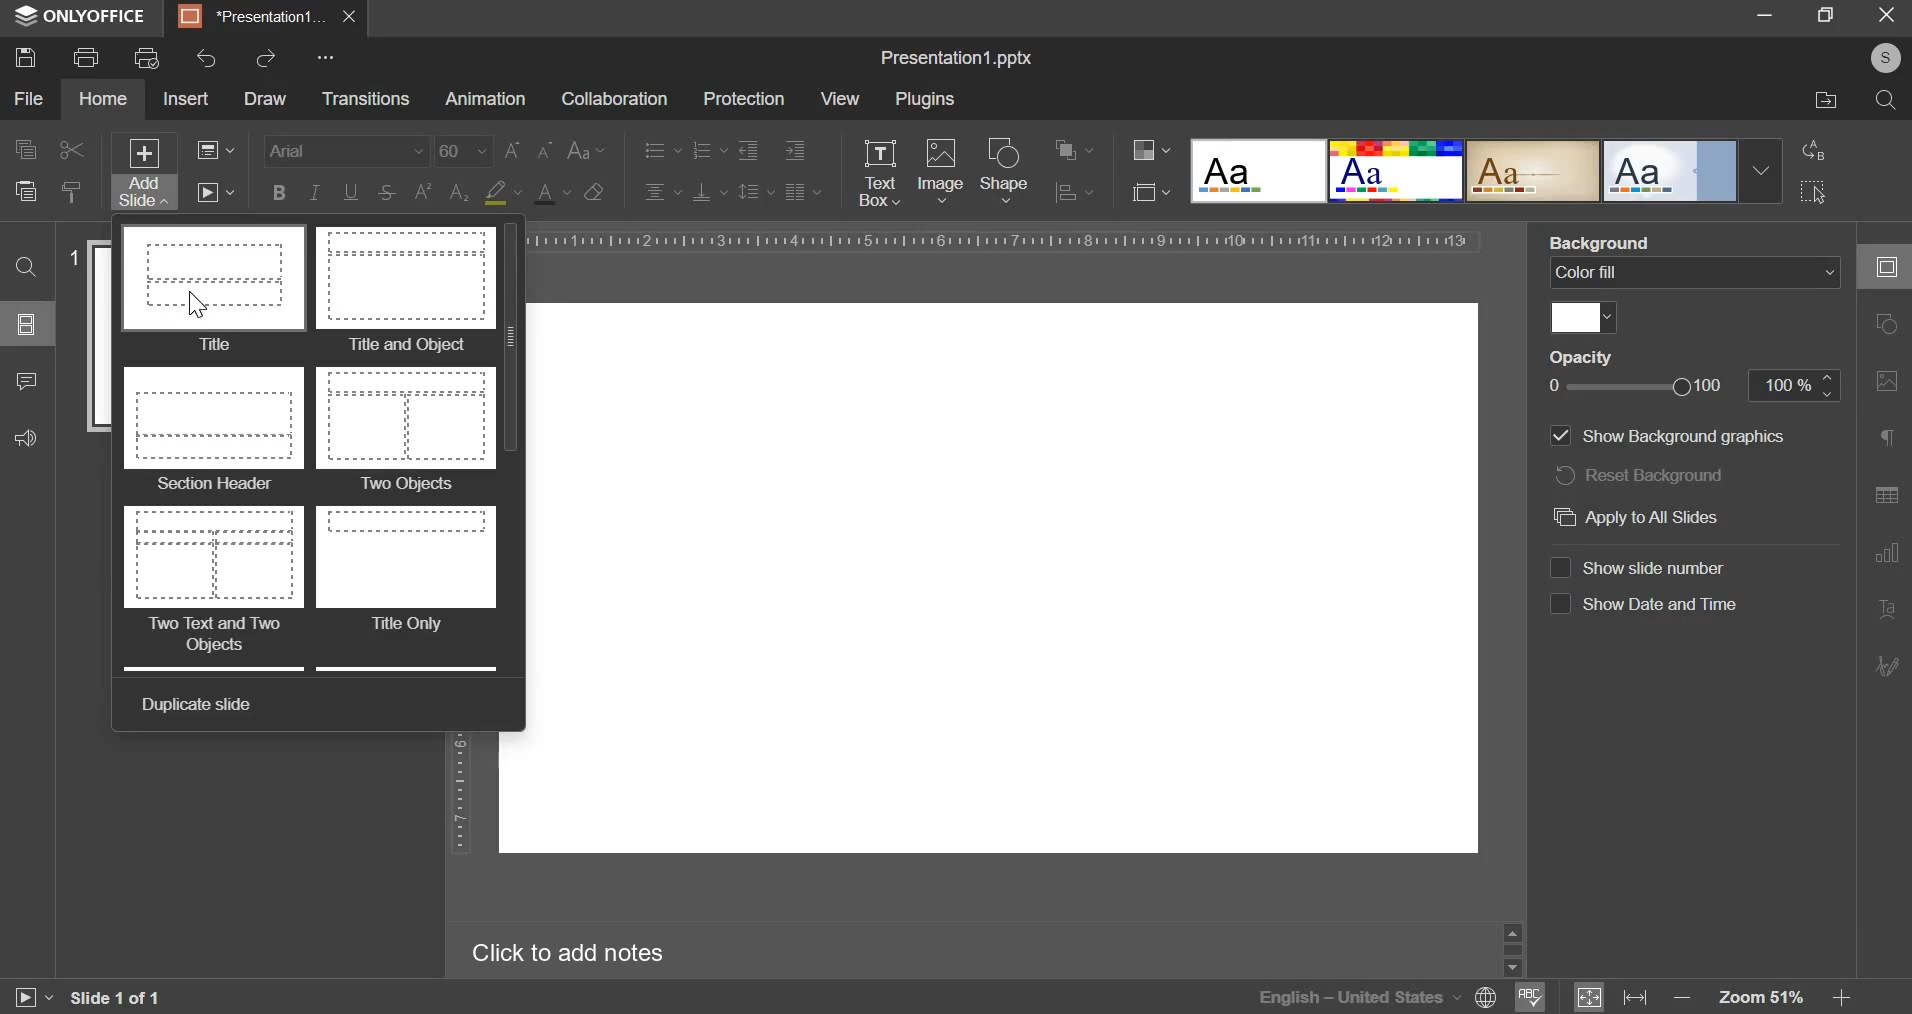  I want to click on shape, so click(1005, 169).